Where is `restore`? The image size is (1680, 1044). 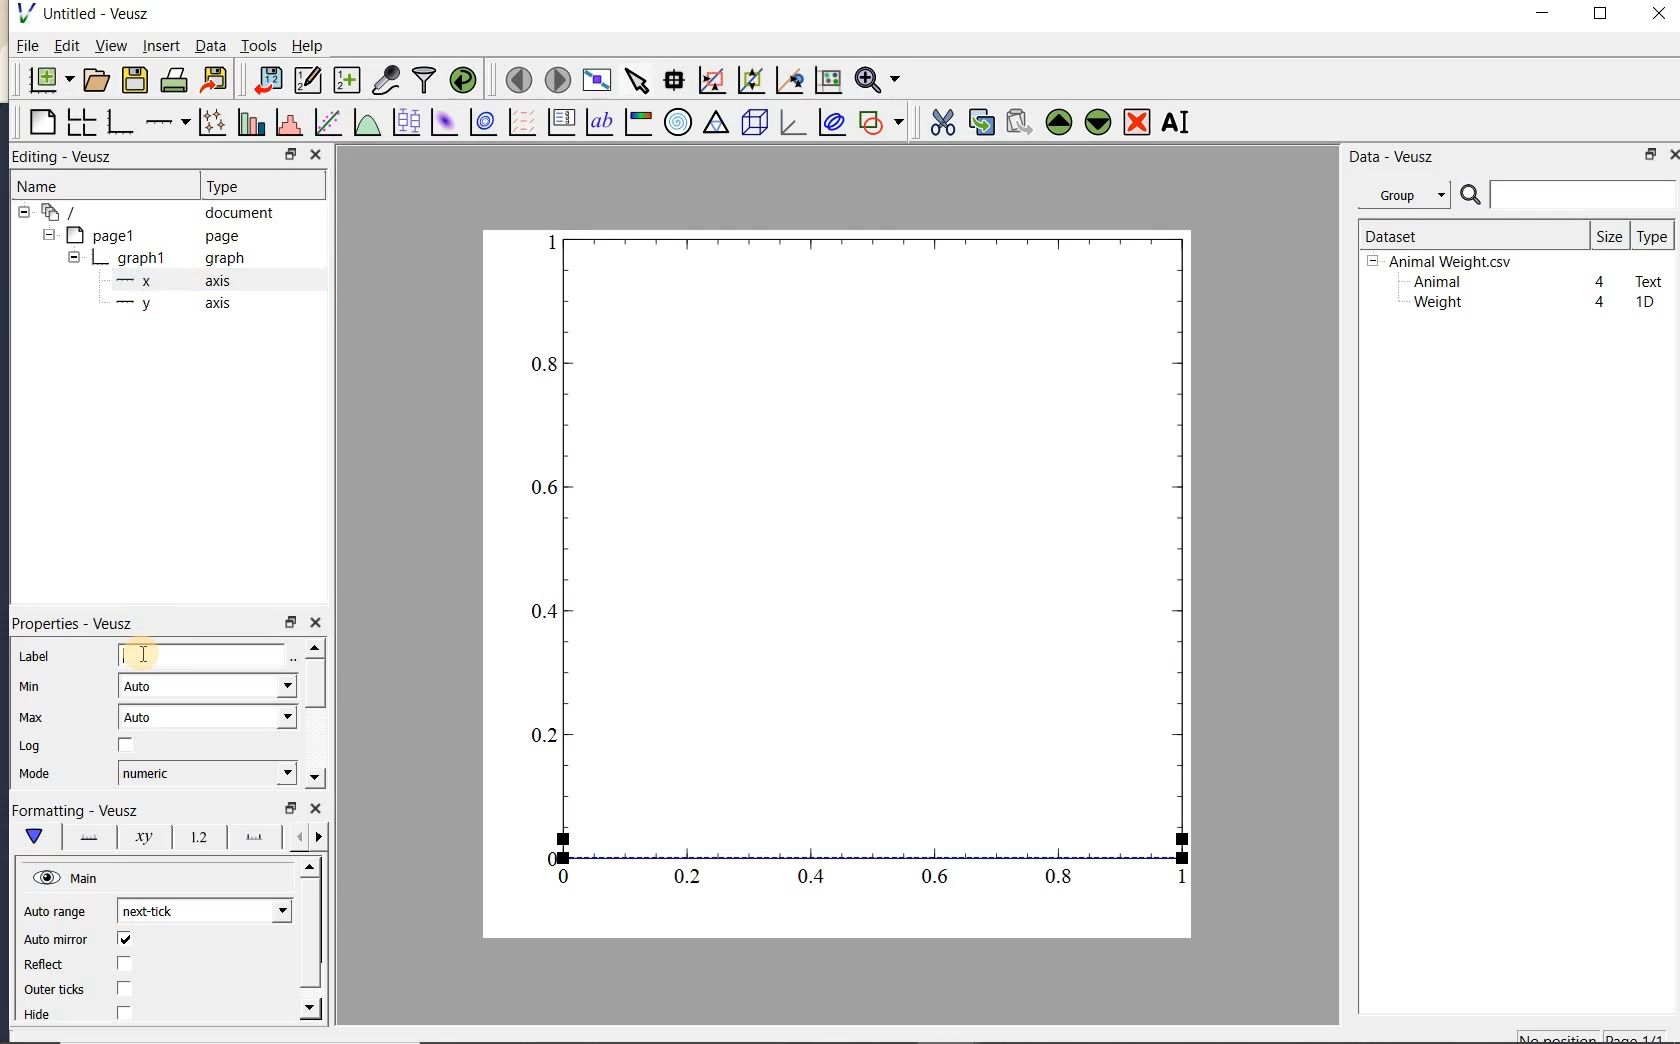
restore is located at coordinates (1652, 154).